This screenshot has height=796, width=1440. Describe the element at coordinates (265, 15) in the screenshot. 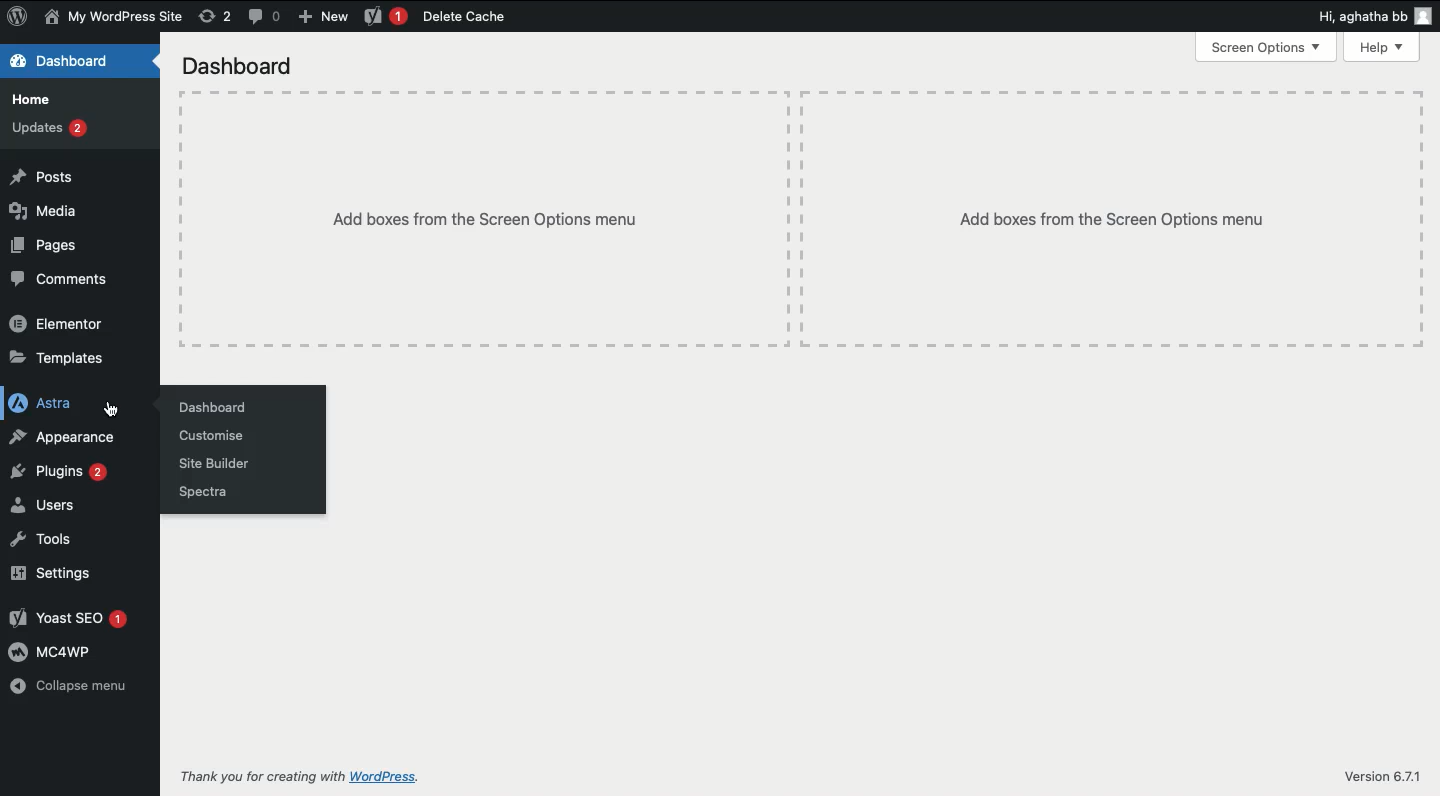

I see `Comment` at that location.